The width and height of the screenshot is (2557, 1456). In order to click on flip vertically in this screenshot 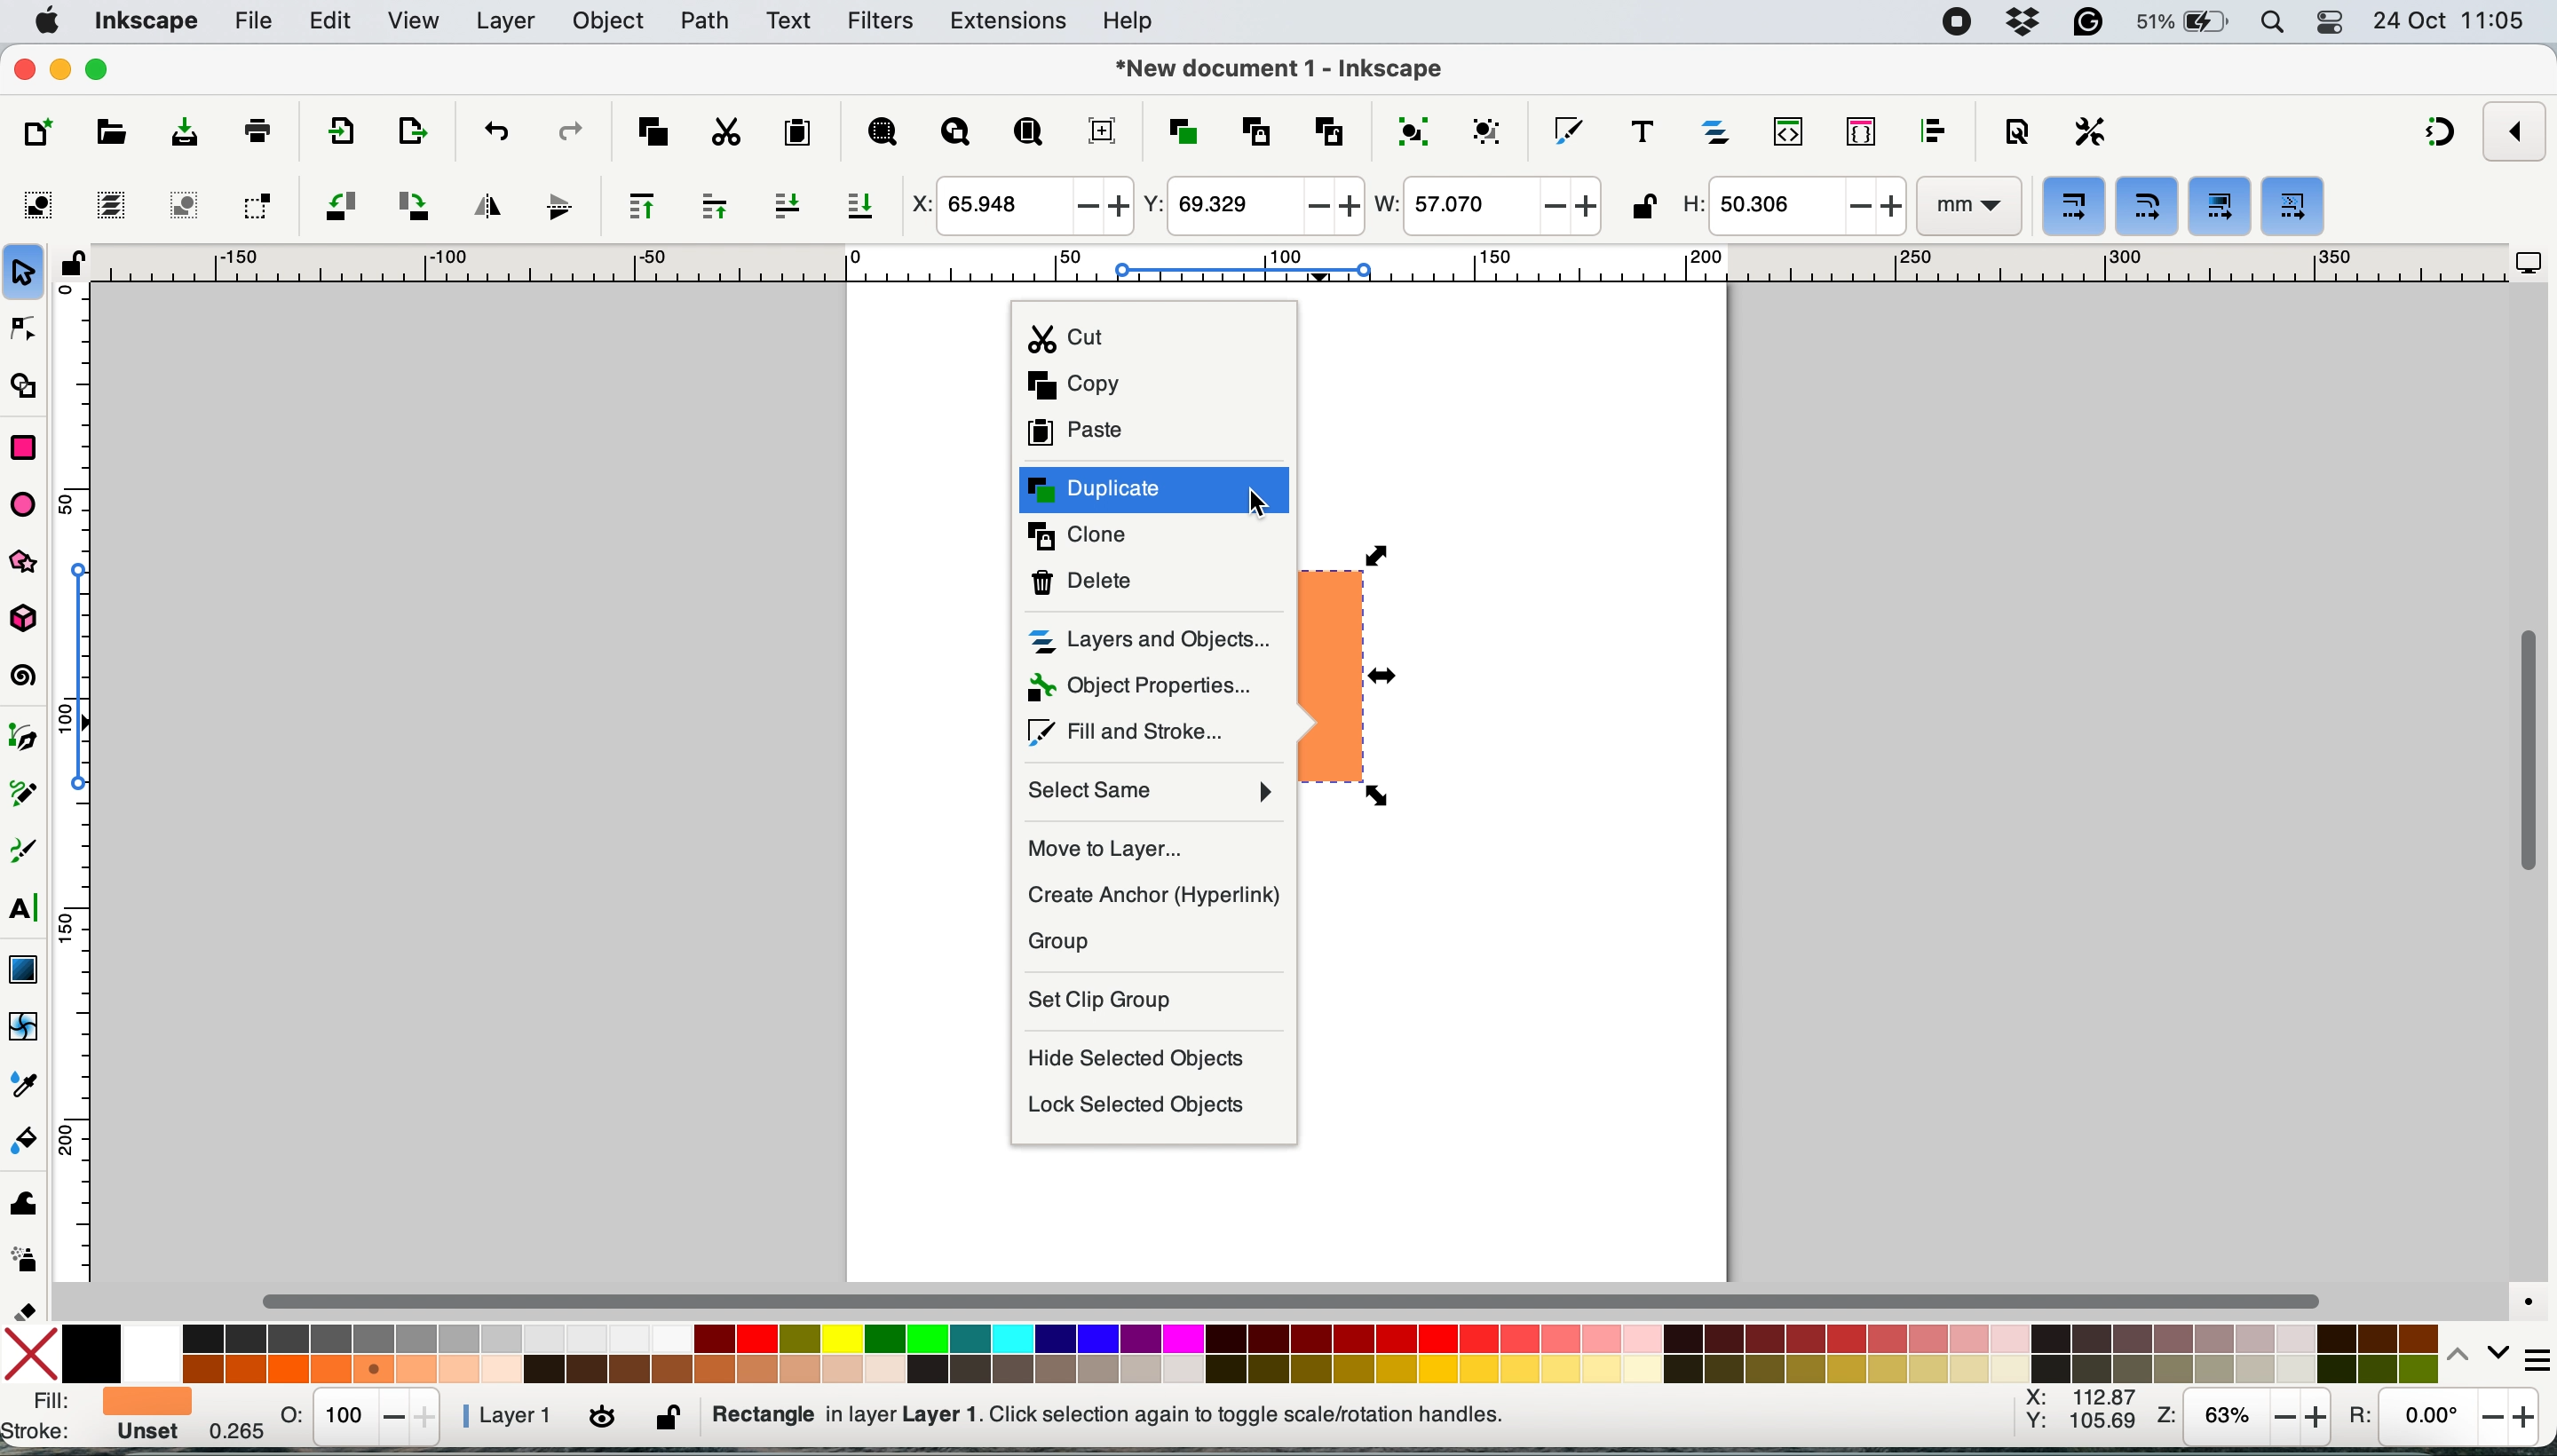, I will do `click(552, 206)`.